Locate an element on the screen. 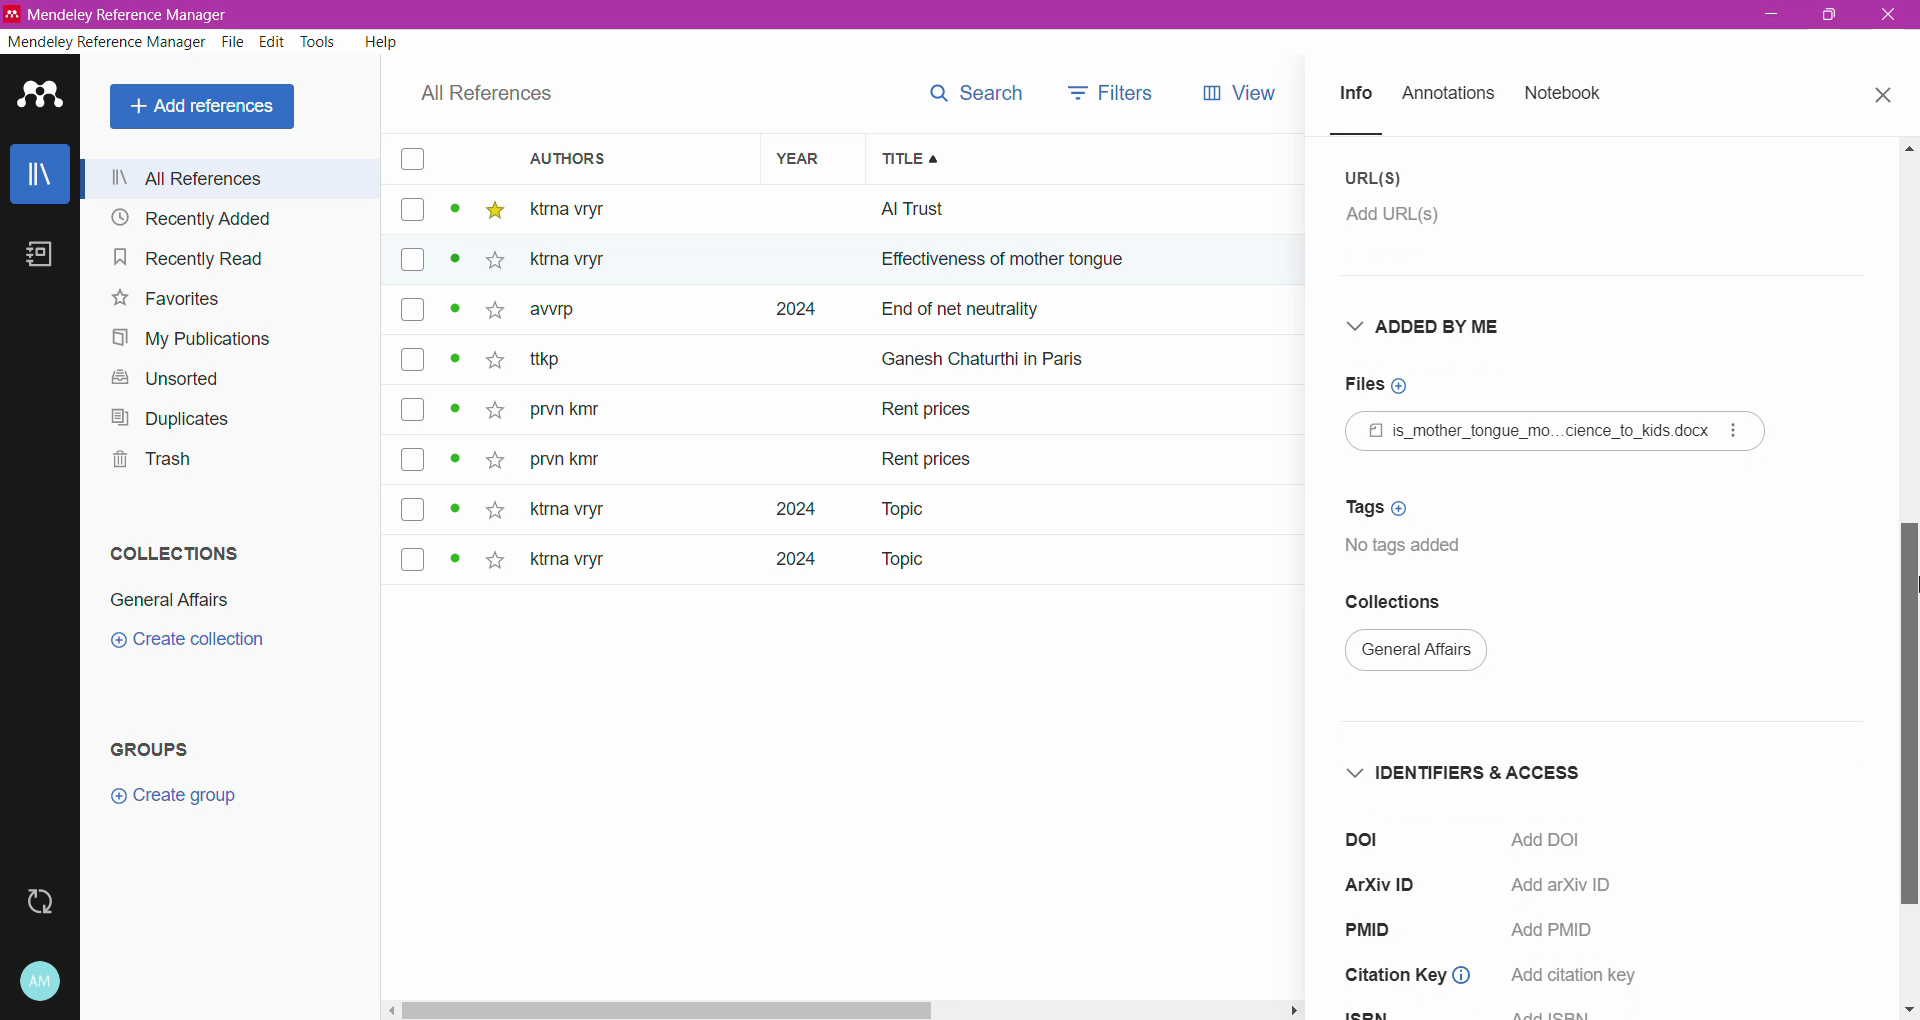  all trust is located at coordinates (1020, 209).